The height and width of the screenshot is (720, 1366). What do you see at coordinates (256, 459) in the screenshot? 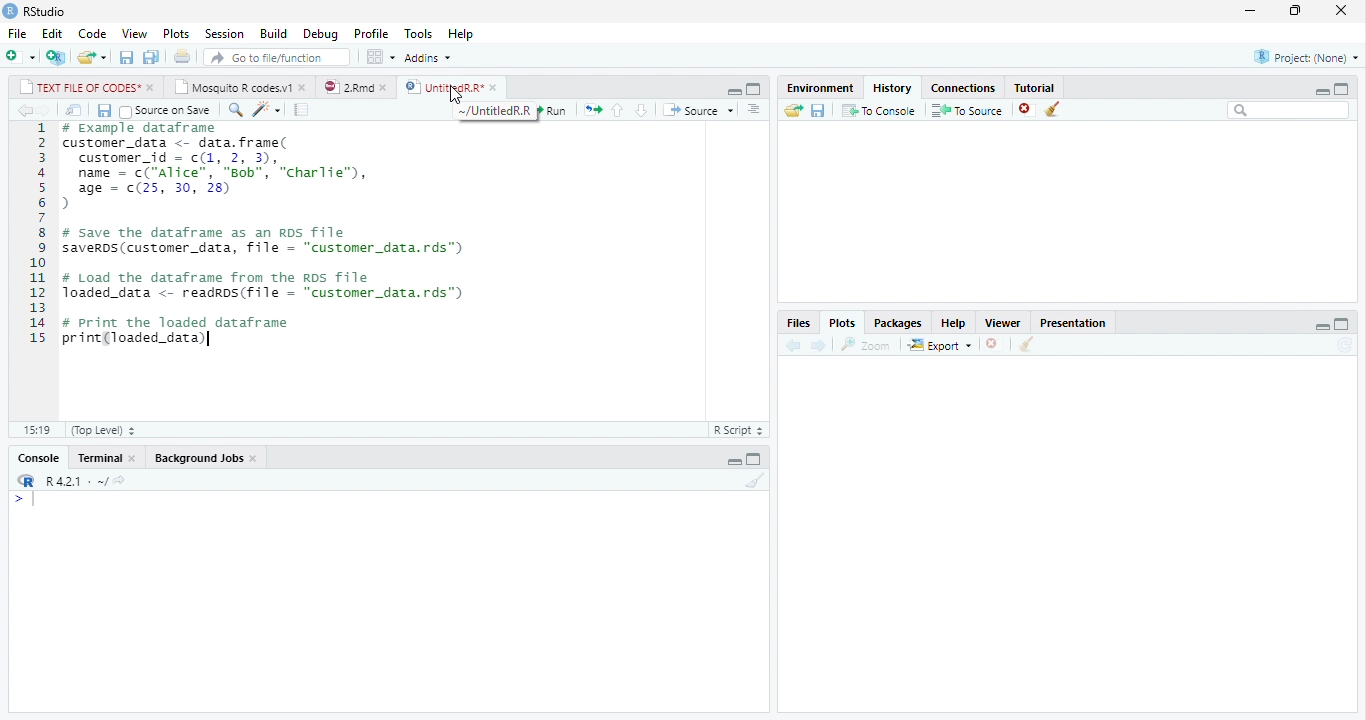
I see `close` at bounding box center [256, 459].